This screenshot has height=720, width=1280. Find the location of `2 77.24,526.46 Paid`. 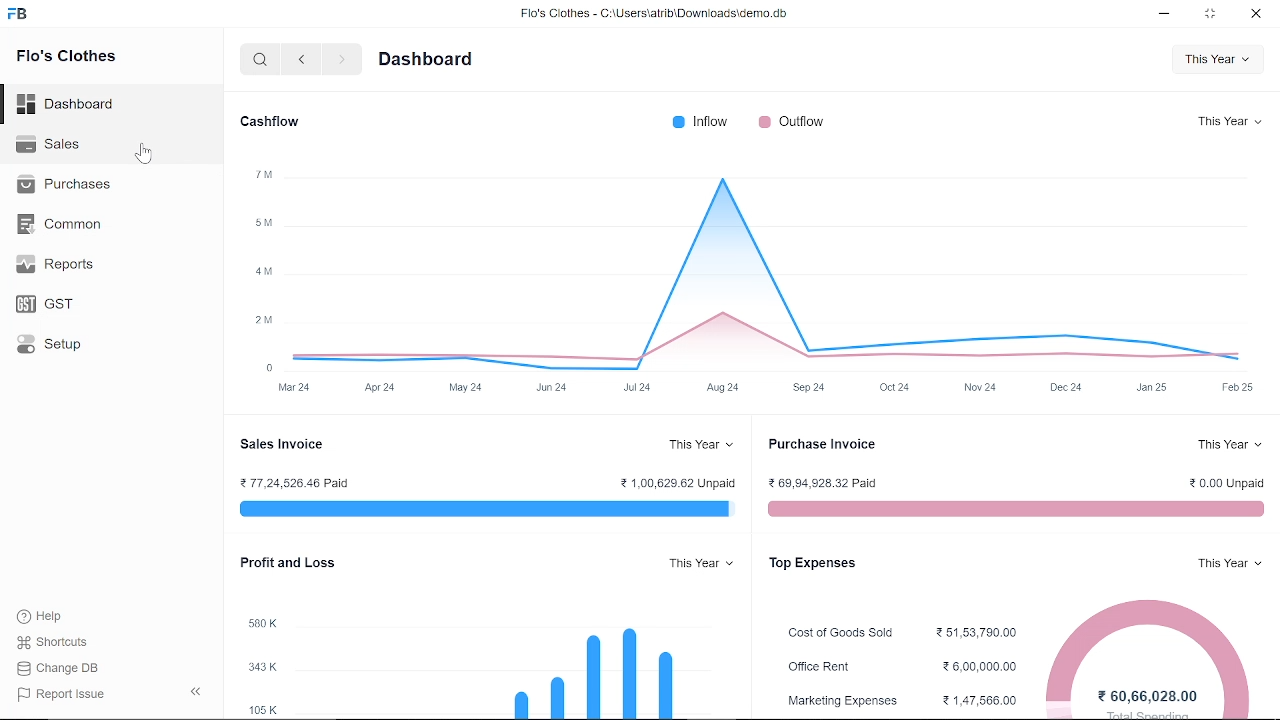

2 77.24,526.46 Paid is located at coordinates (294, 480).